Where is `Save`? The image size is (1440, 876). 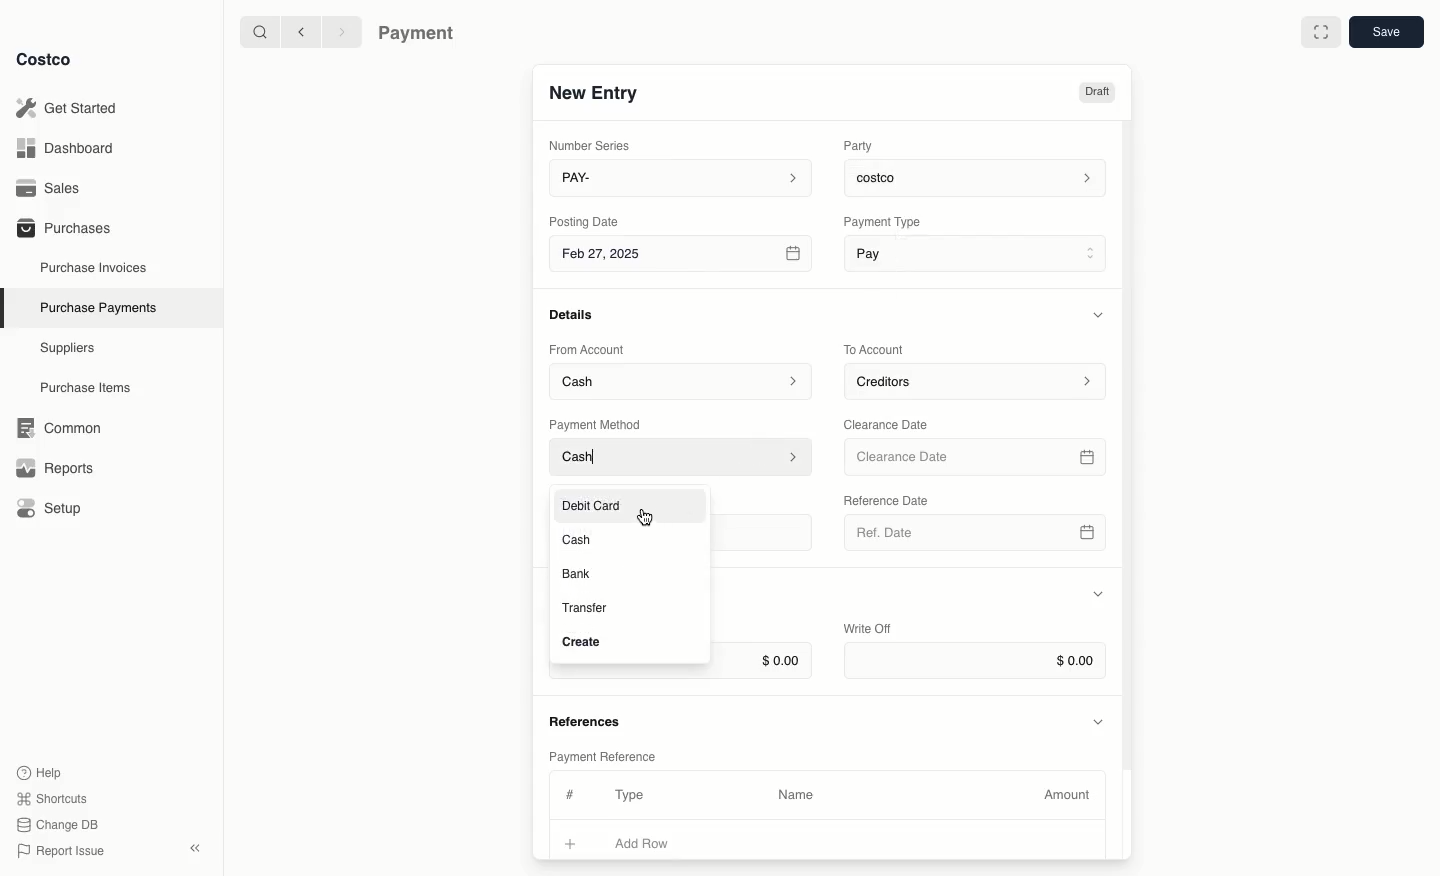
Save is located at coordinates (1385, 31).